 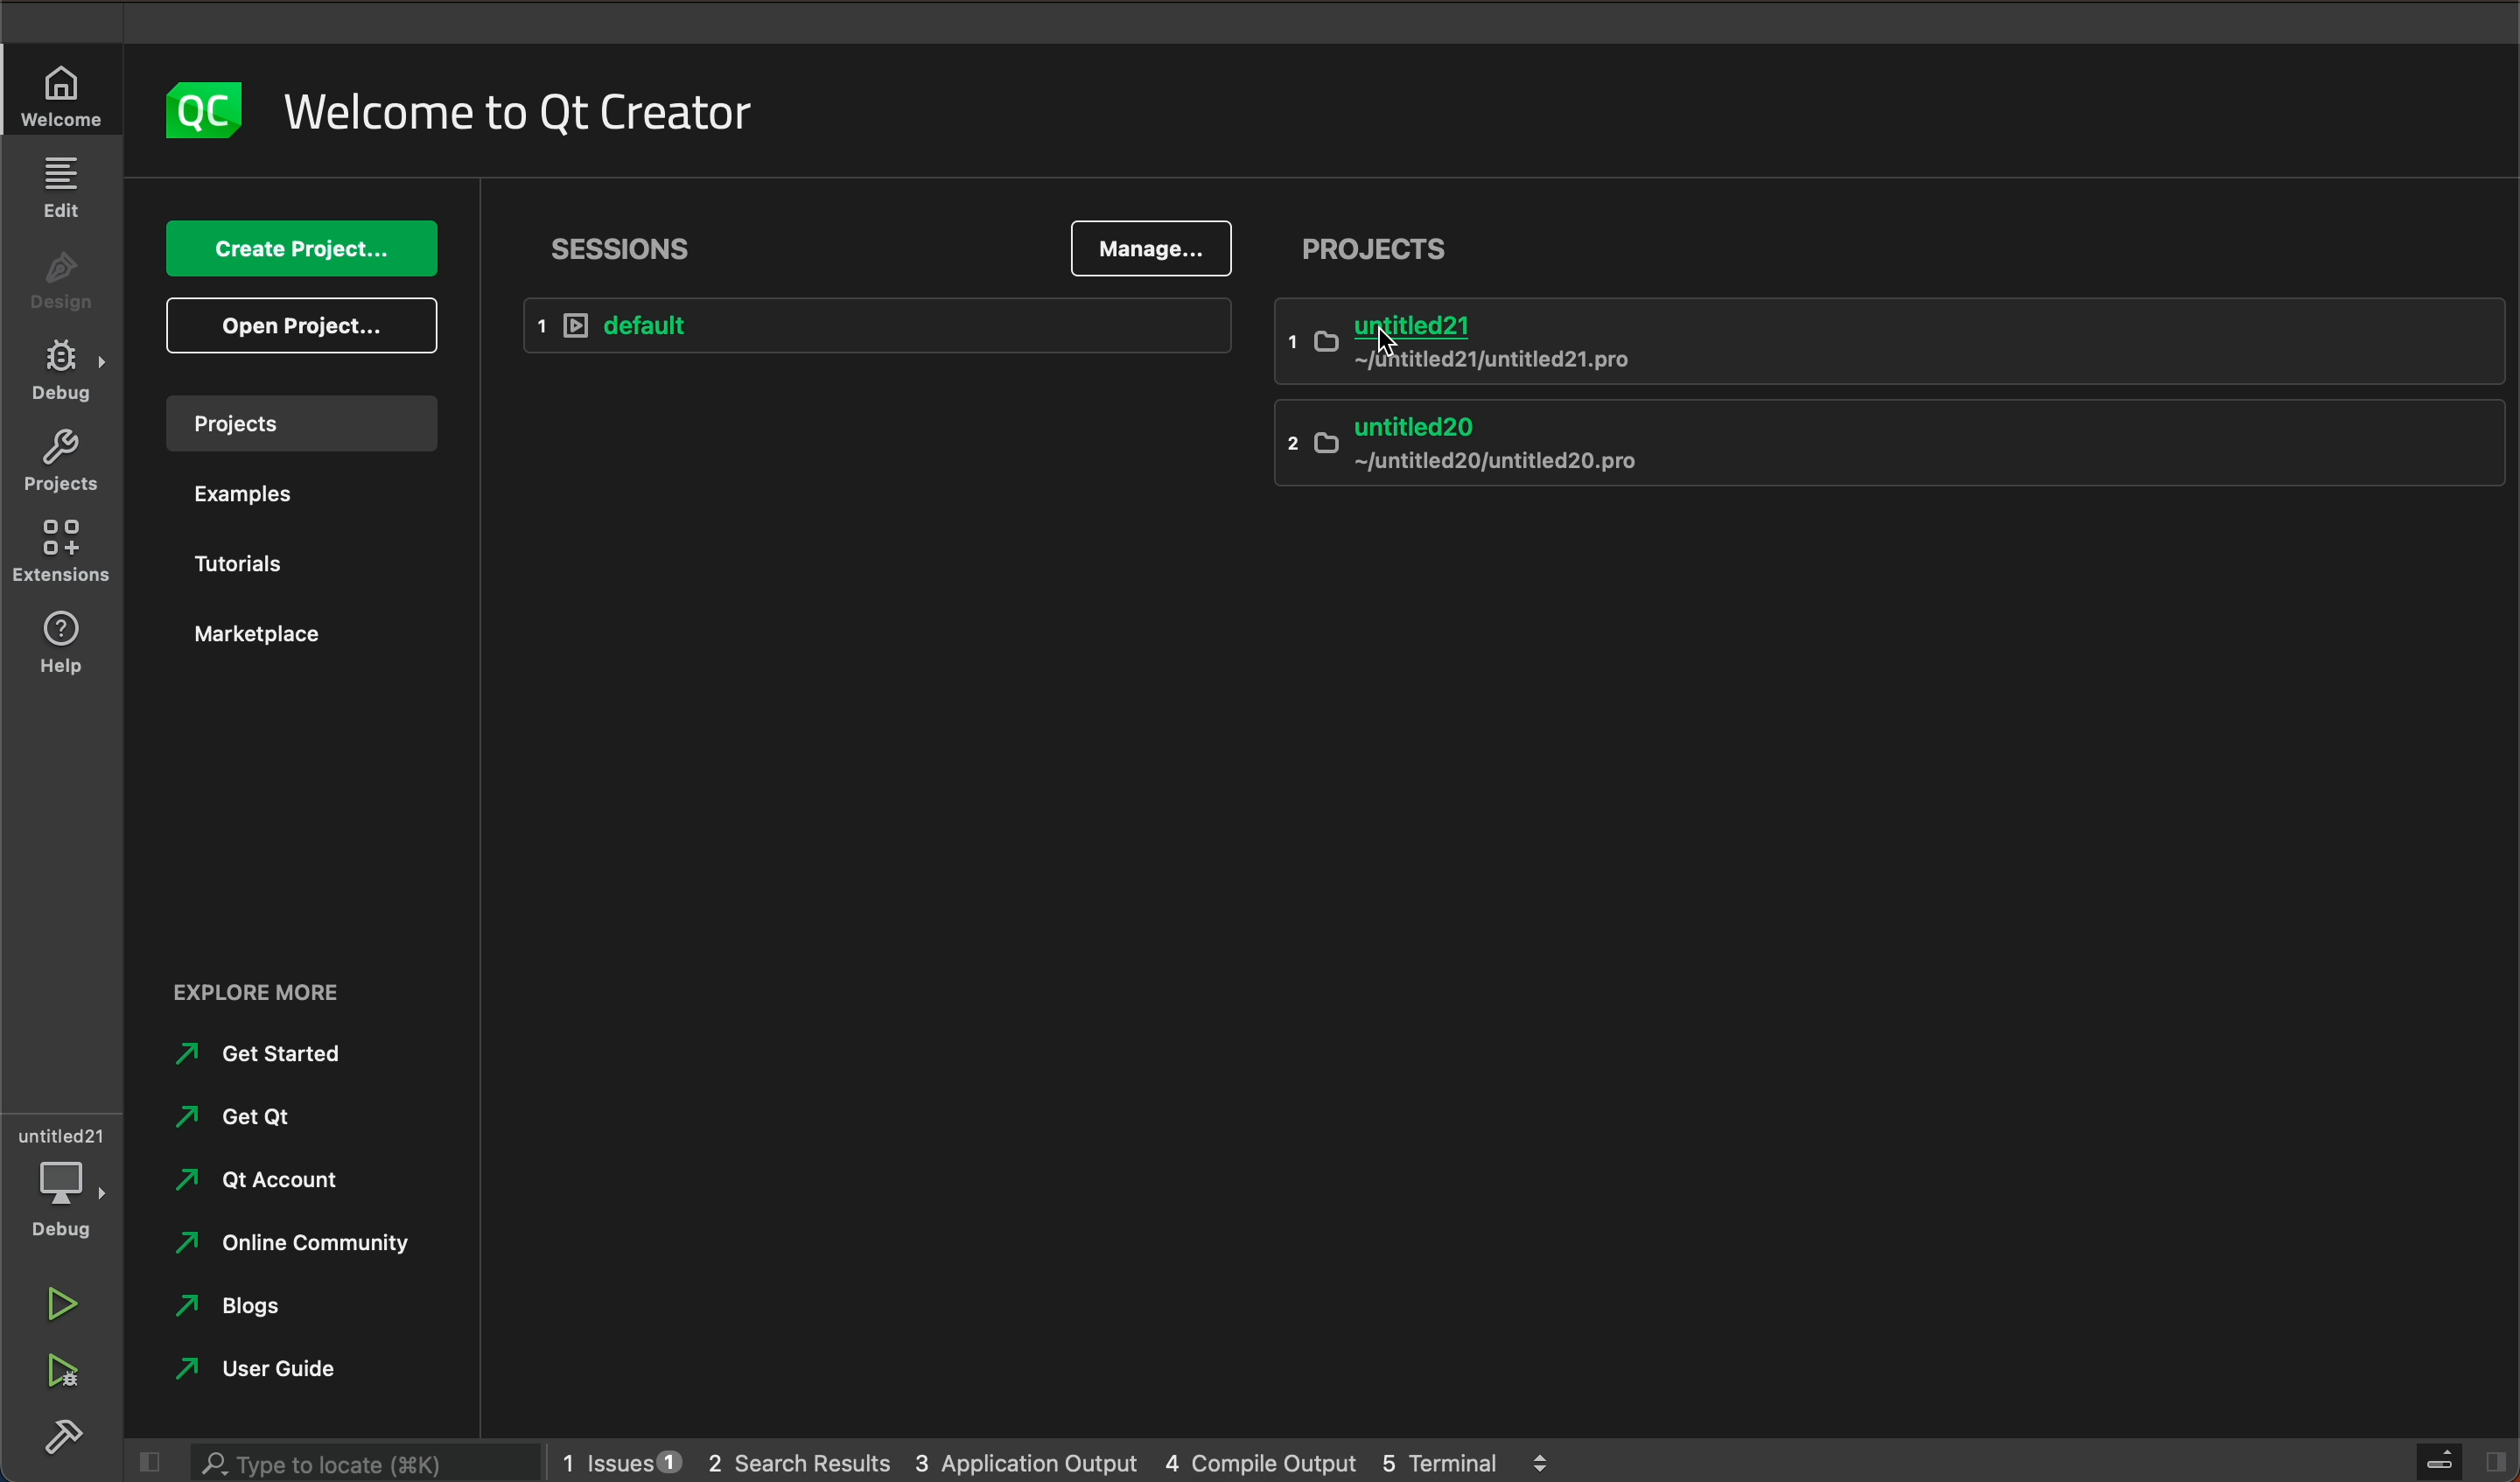 I want to click on debug, so click(x=60, y=1211).